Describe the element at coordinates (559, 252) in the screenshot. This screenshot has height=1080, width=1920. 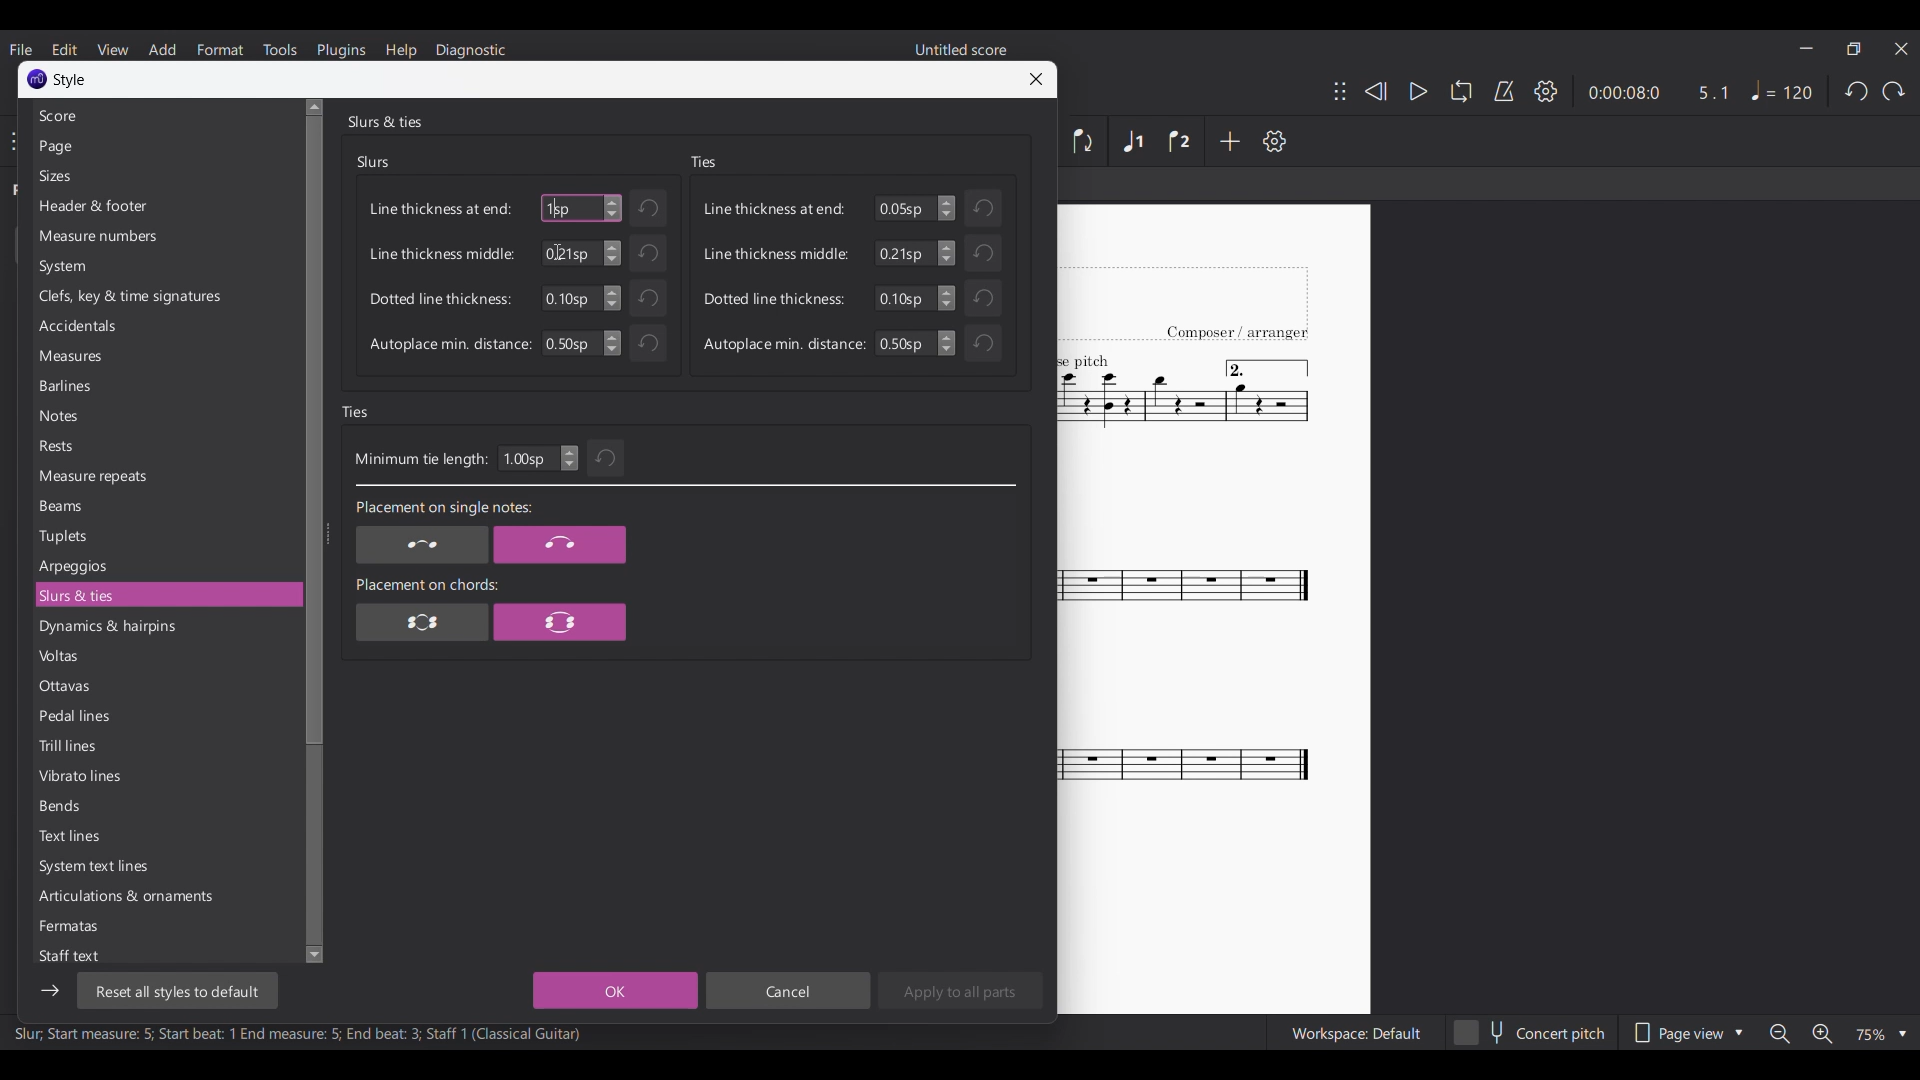
I see `Cursor` at that location.